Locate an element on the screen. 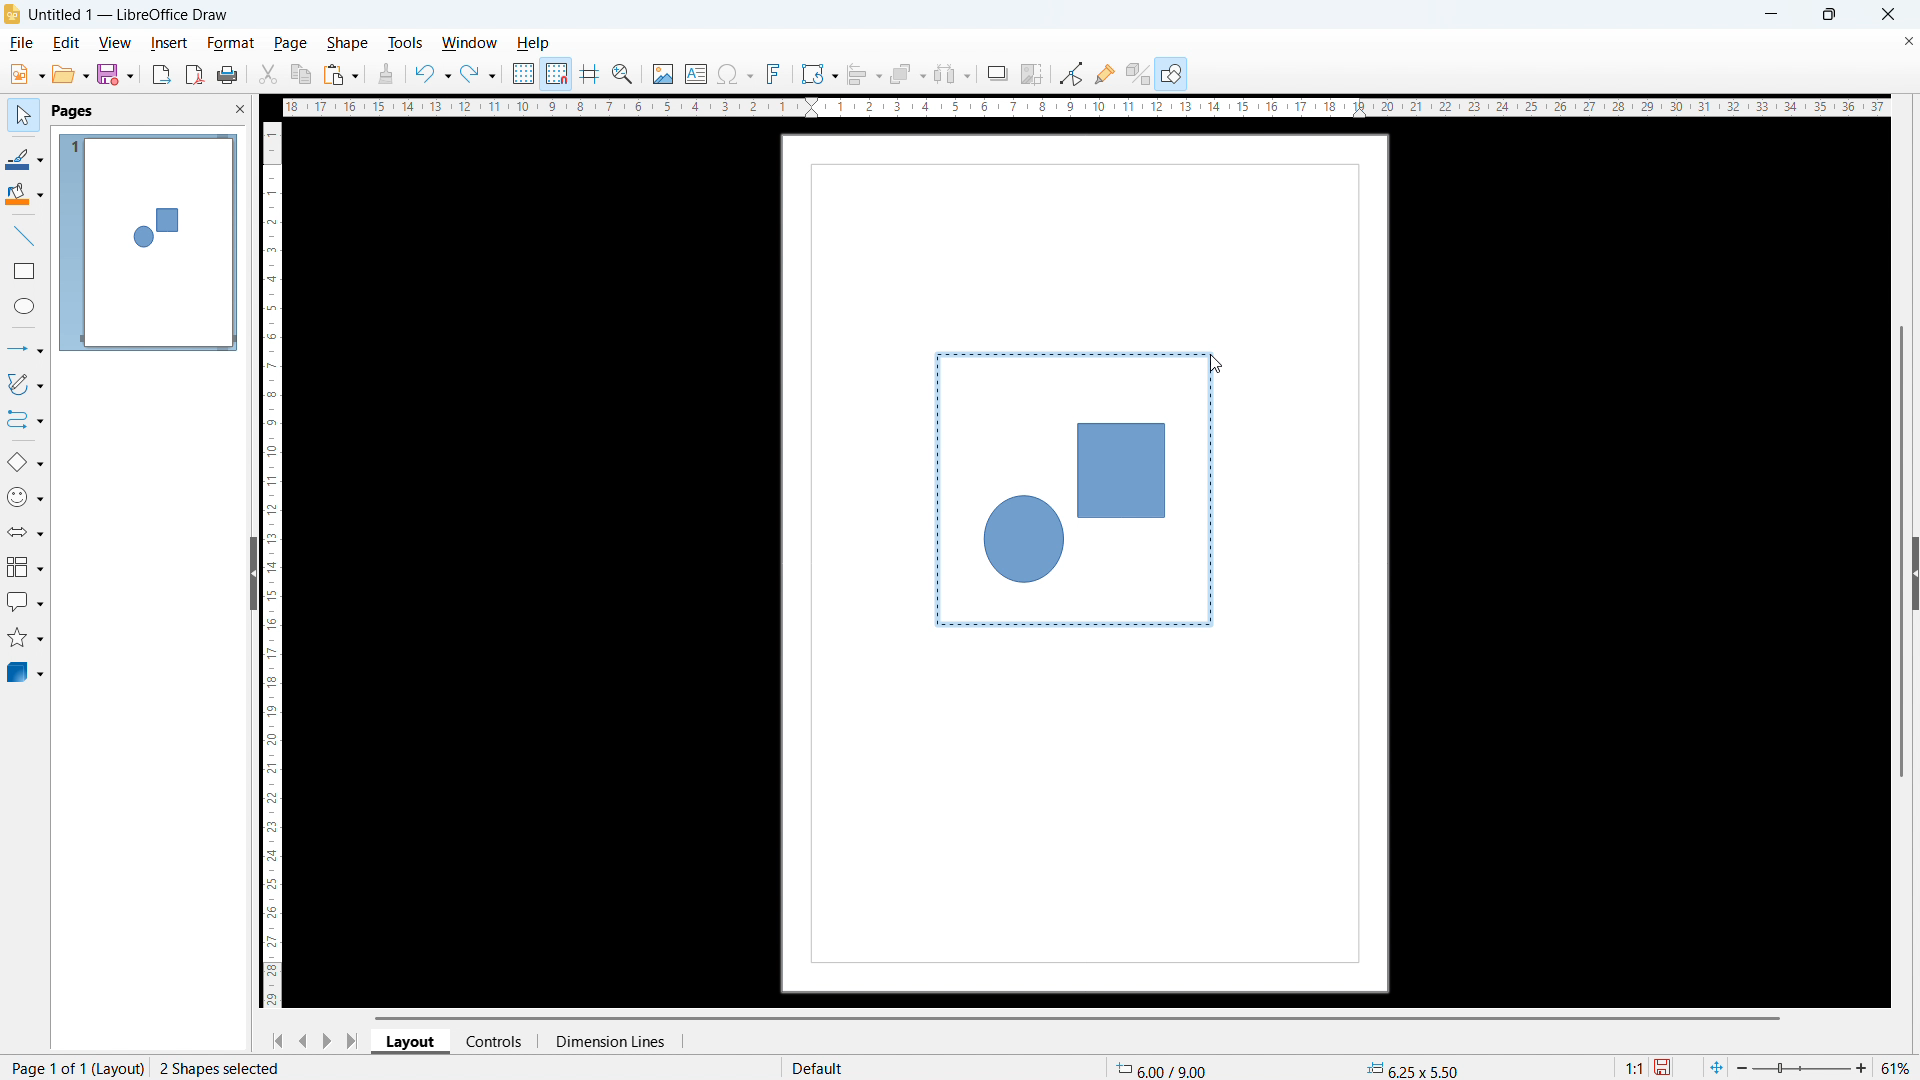  background color is located at coordinates (27, 195).